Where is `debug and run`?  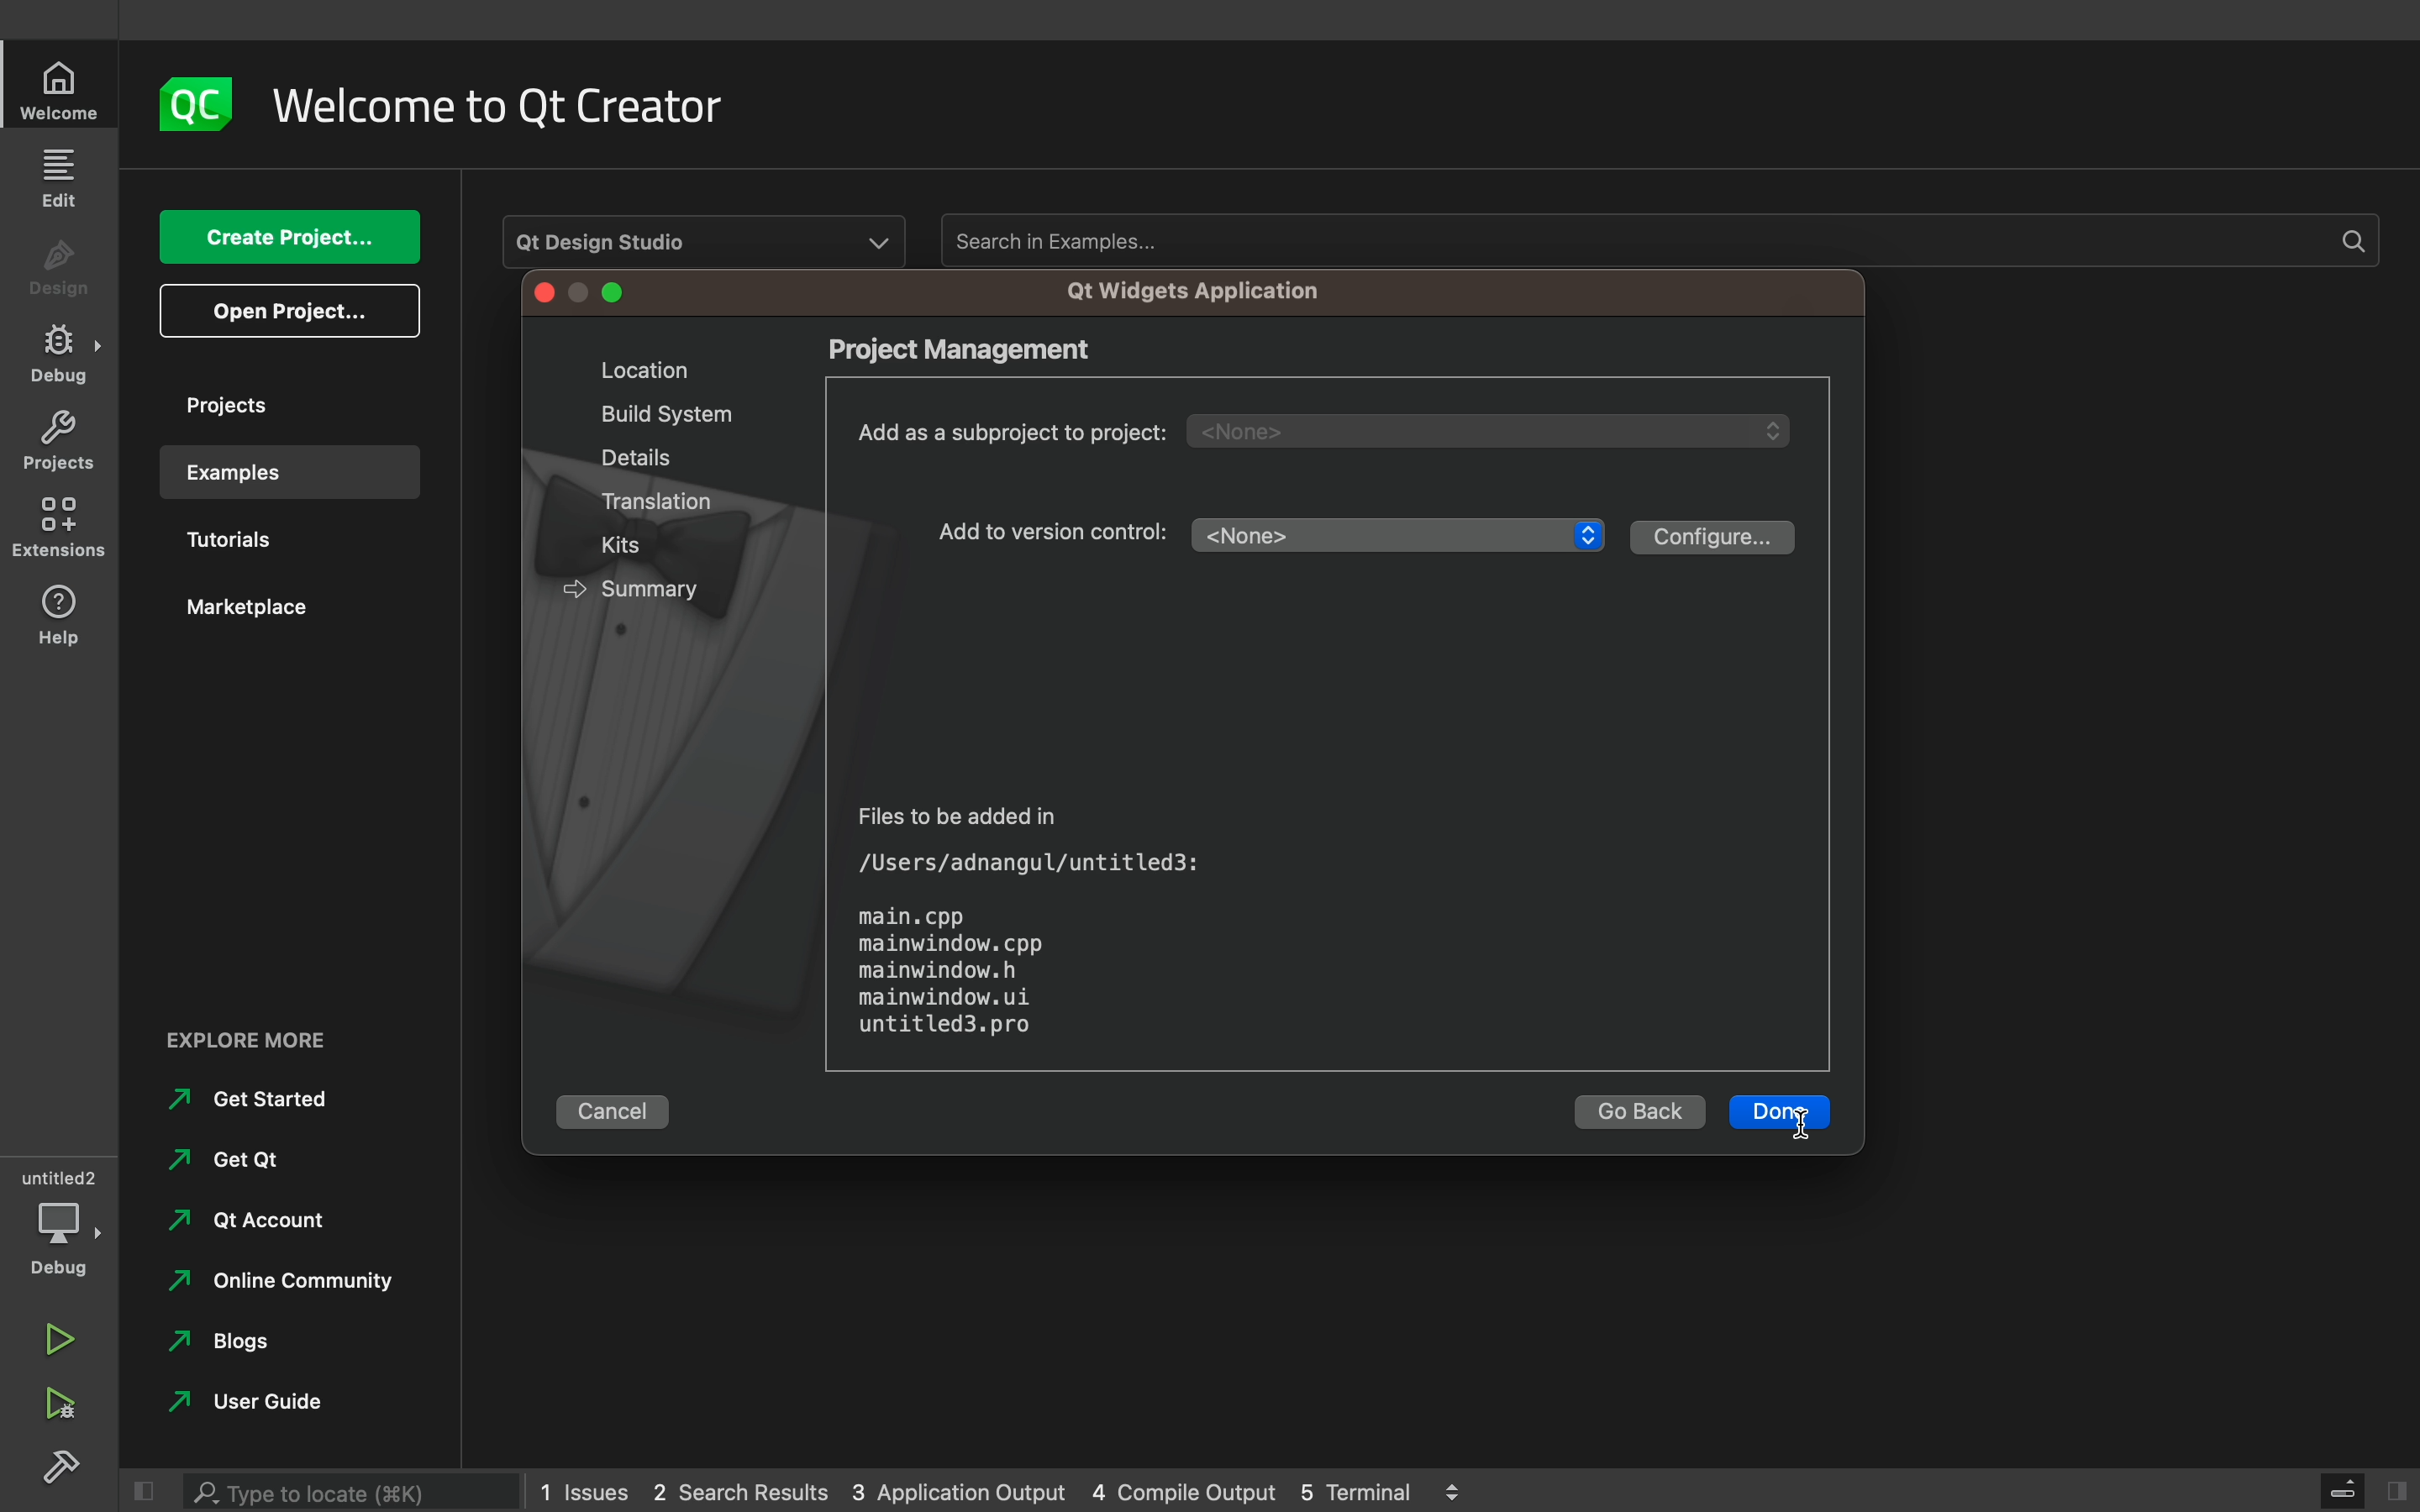
debug and run is located at coordinates (64, 1405).